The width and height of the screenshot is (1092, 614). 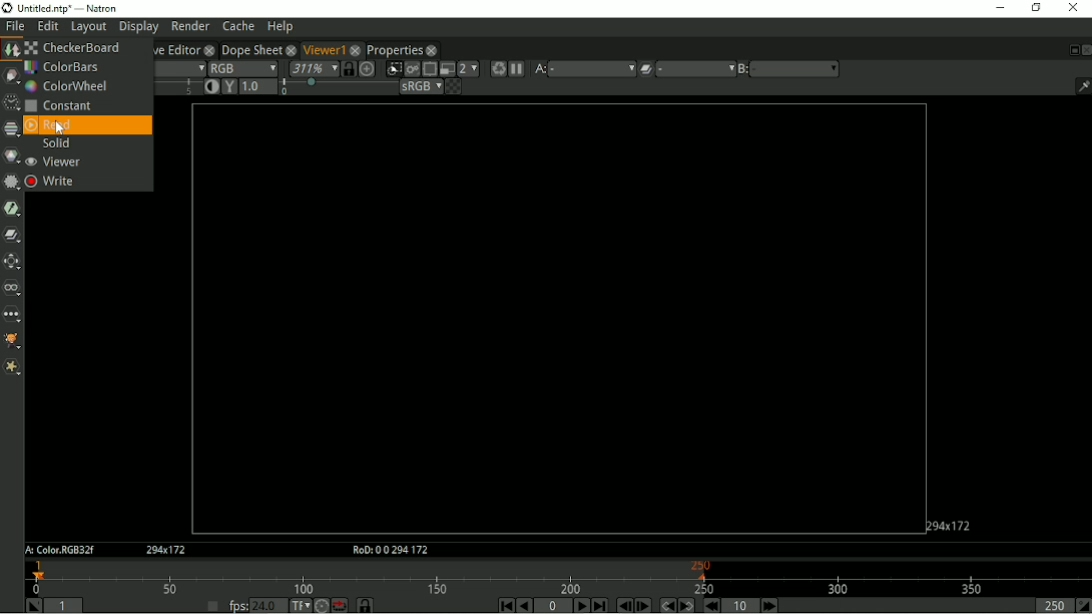 What do you see at coordinates (56, 145) in the screenshot?
I see `Sloid` at bounding box center [56, 145].